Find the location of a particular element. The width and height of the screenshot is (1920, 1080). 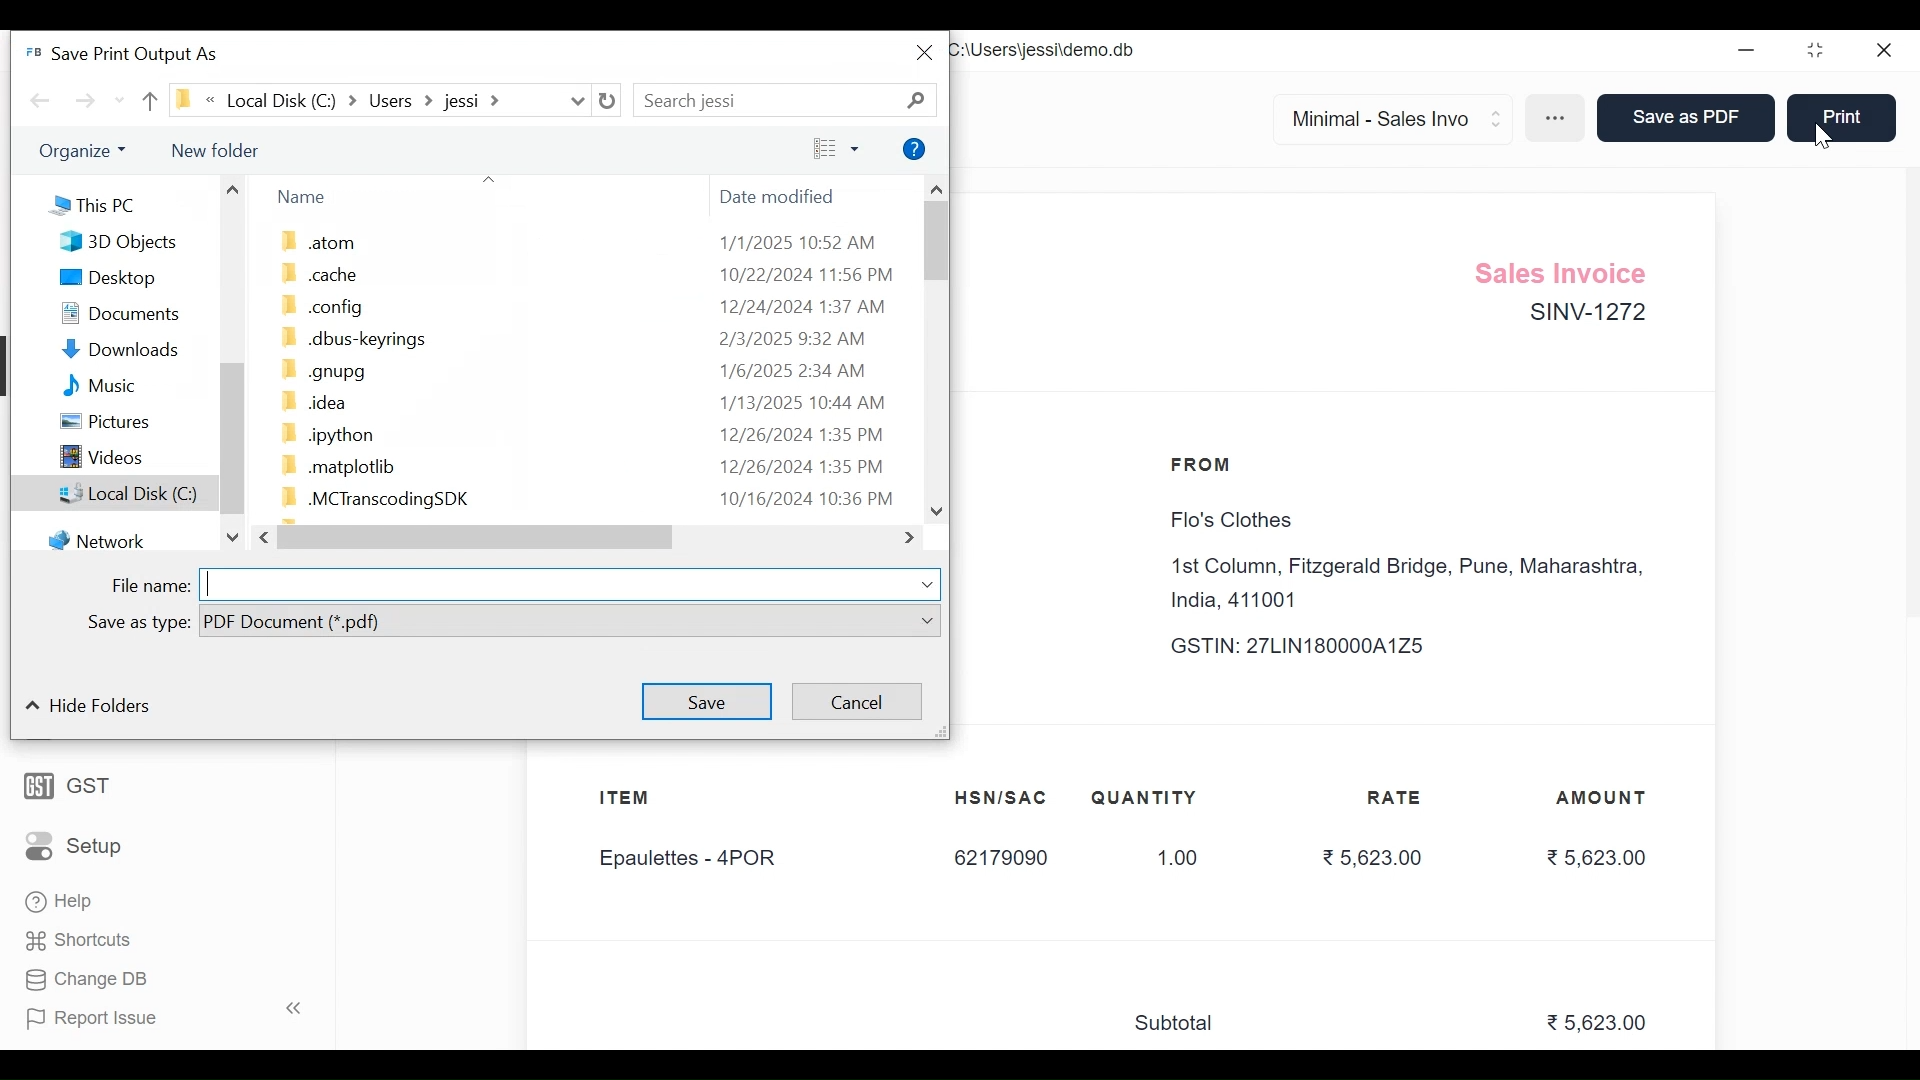

New folder is located at coordinates (218, 150).